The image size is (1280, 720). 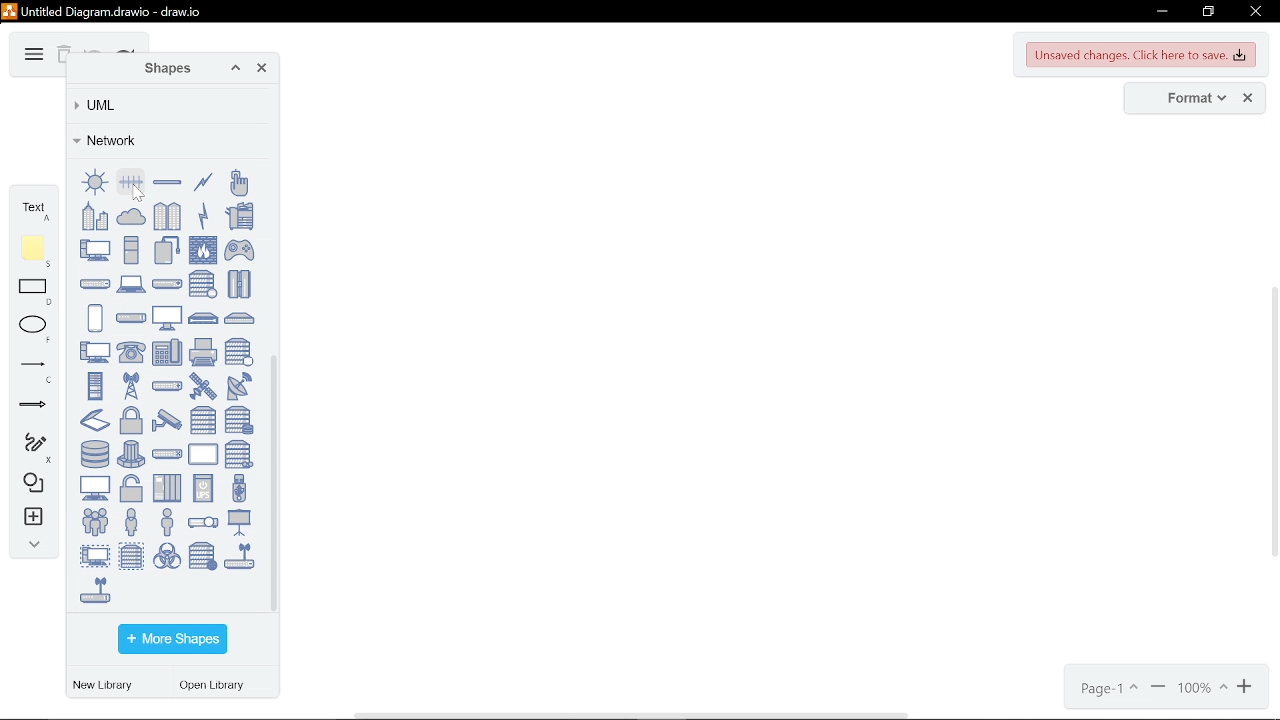 I want to click on wireless hub, so click(x=239, y=556).